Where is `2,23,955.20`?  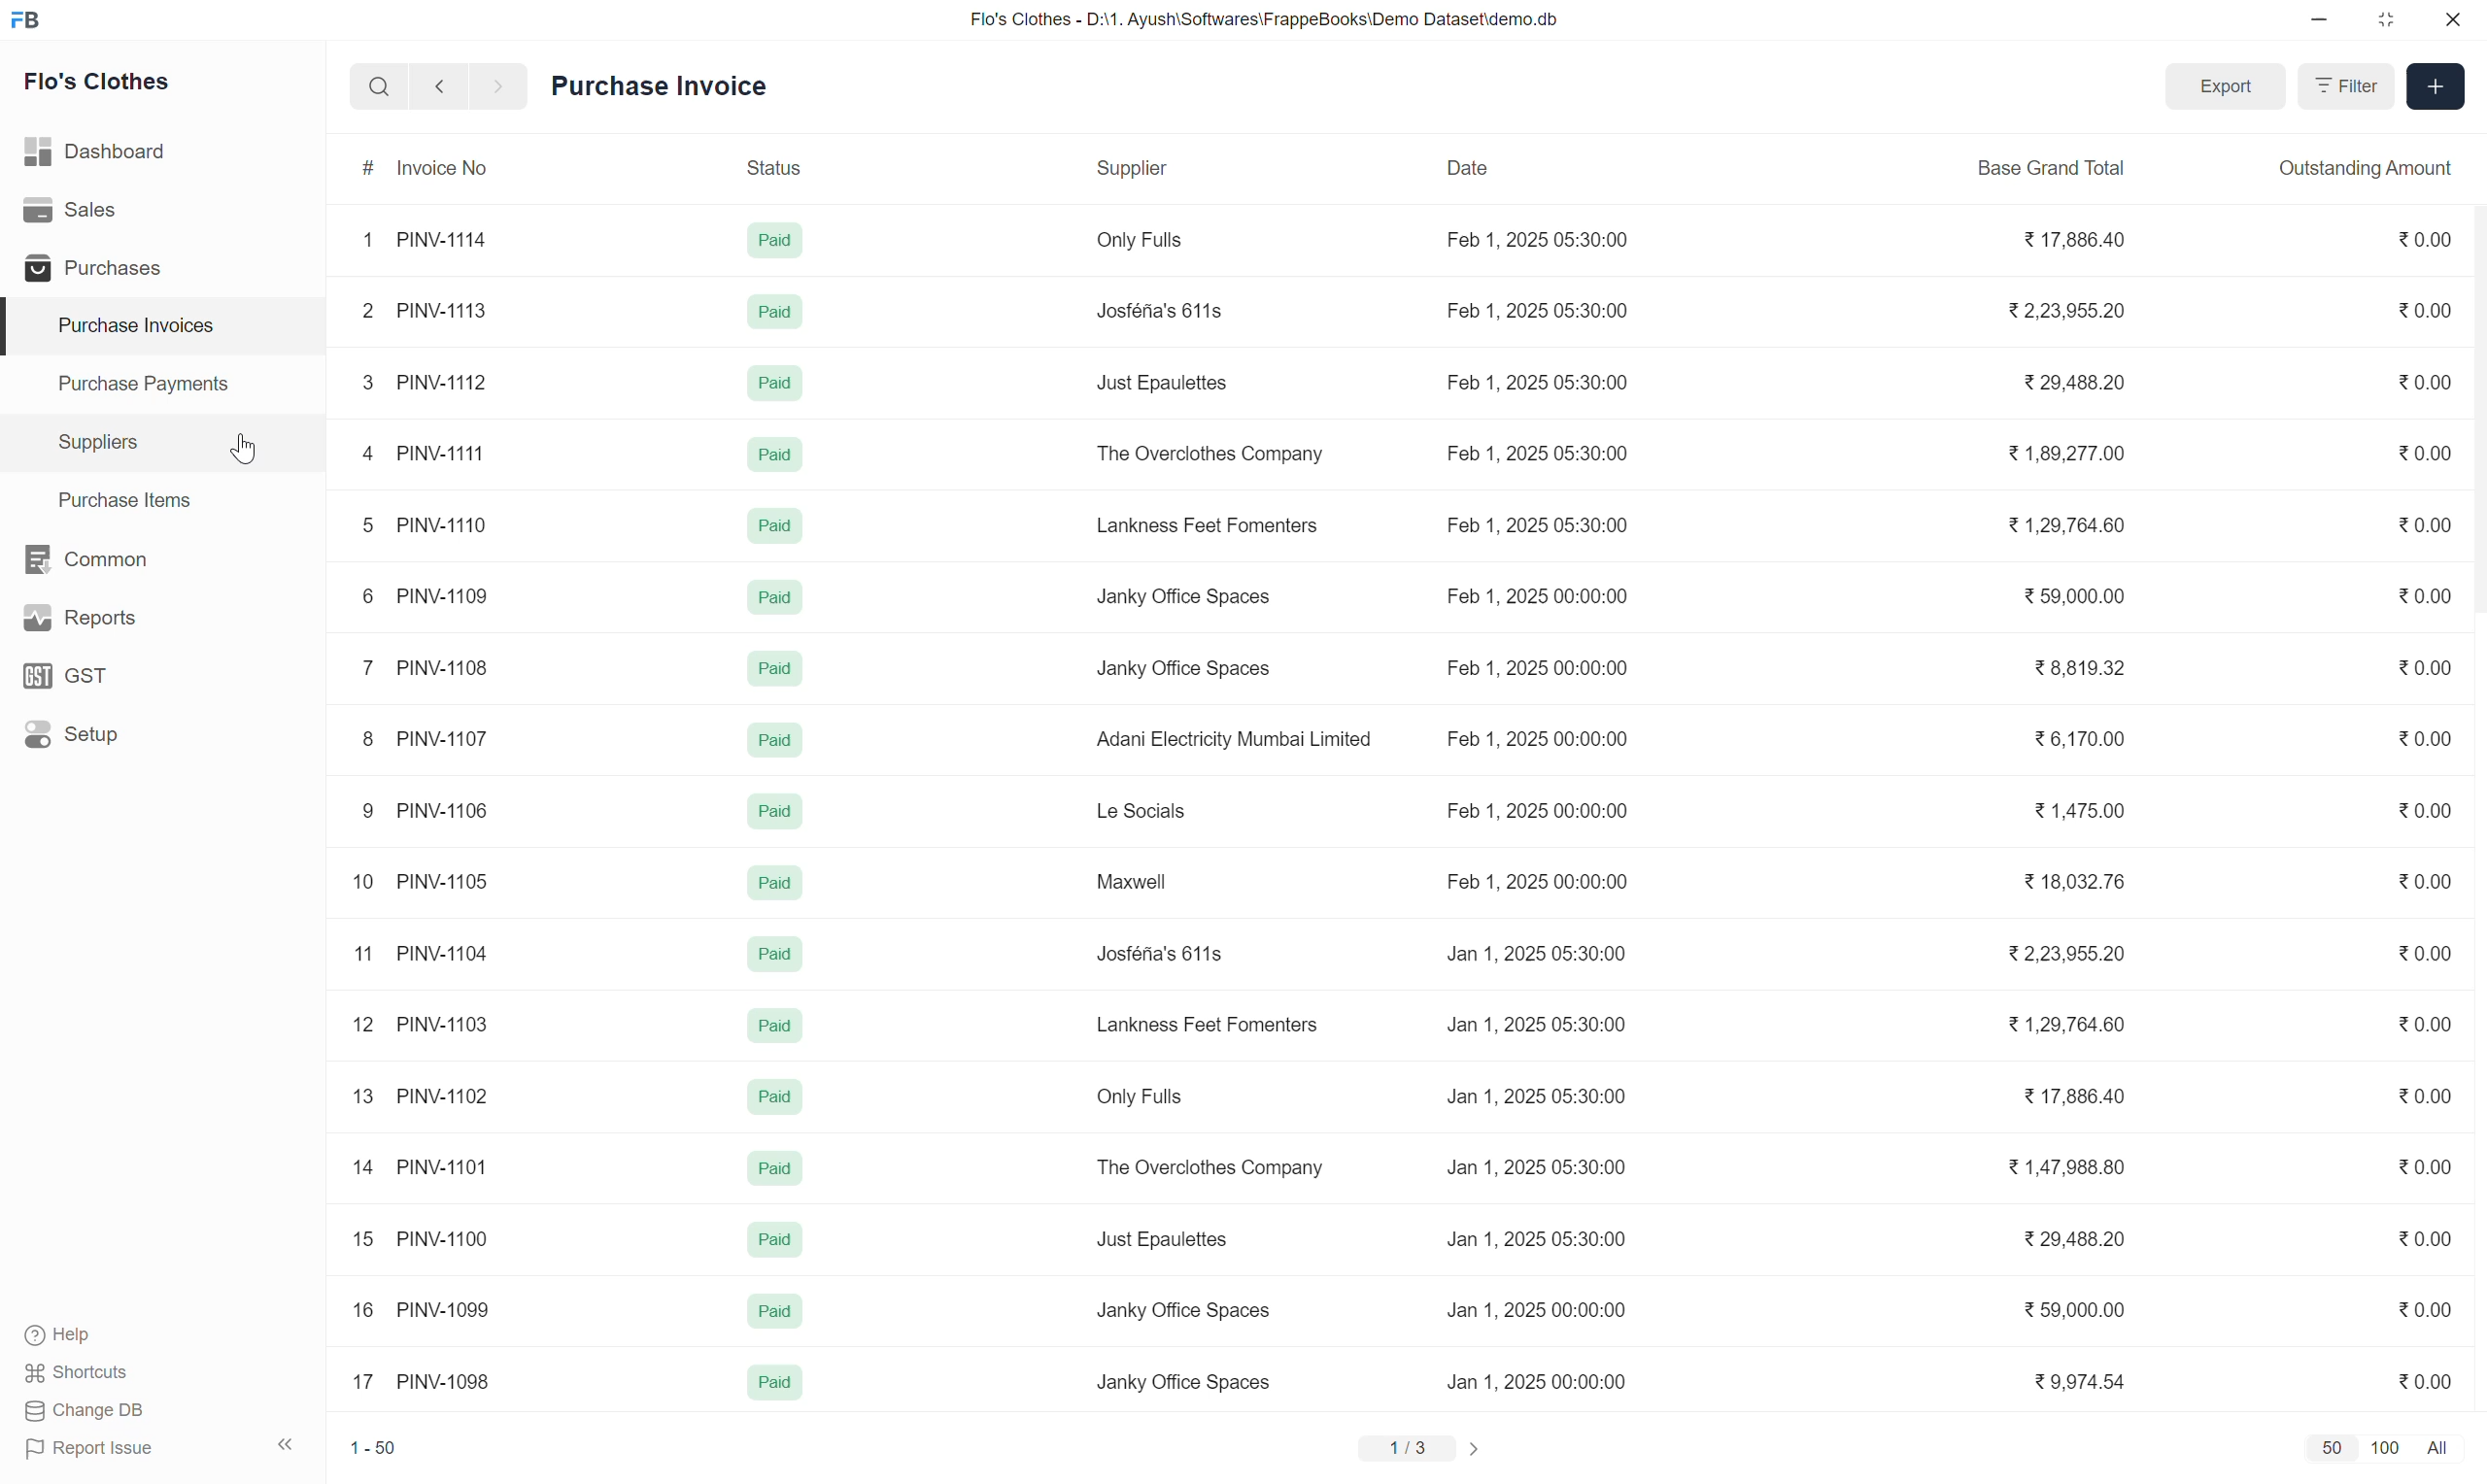 2,23,955.20 is located at coordinates (2067, 311).